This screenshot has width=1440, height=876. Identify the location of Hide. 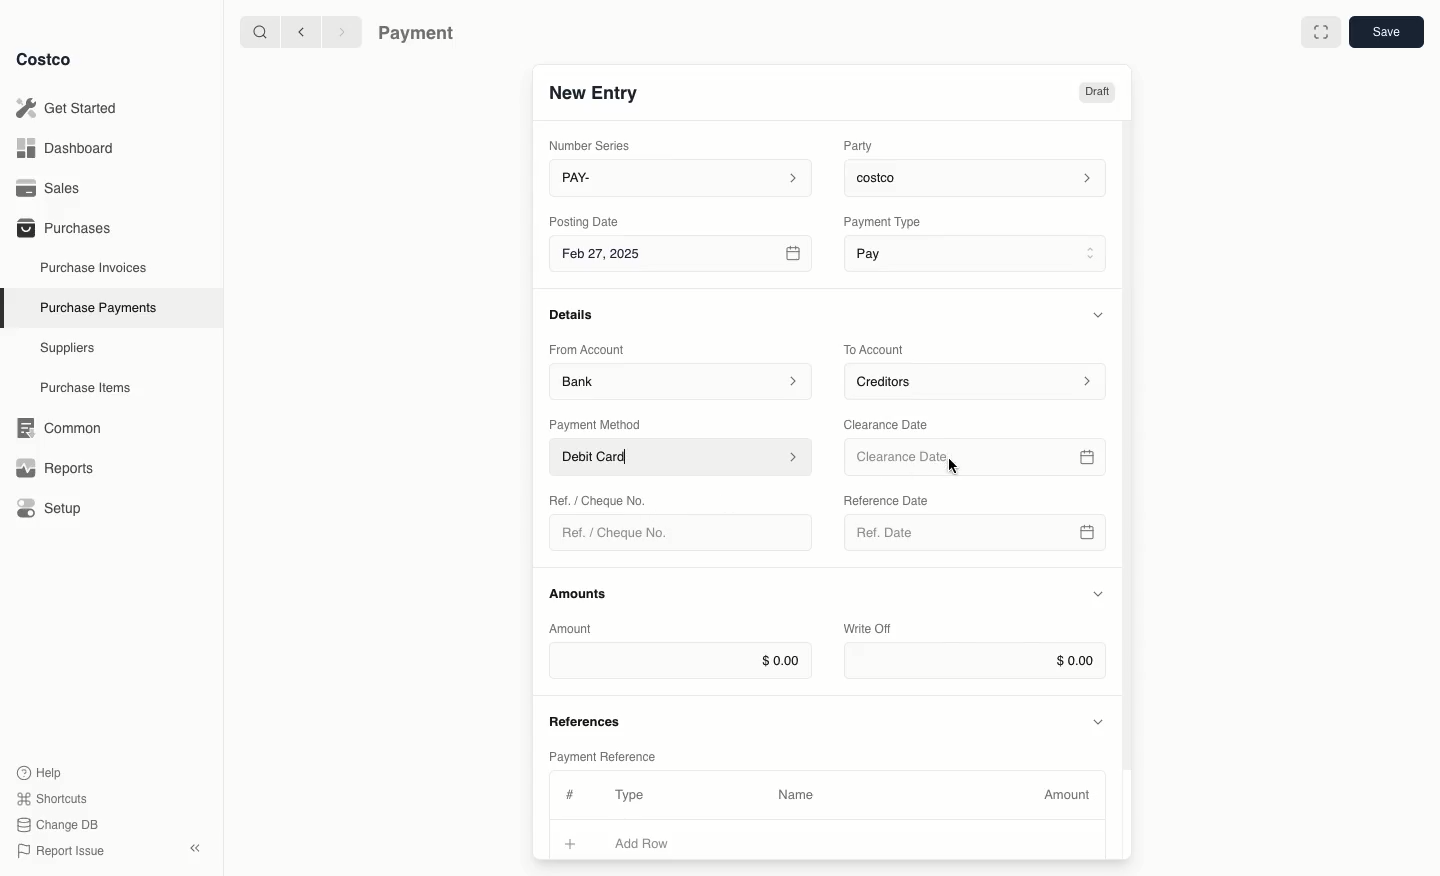
(1098, 595).